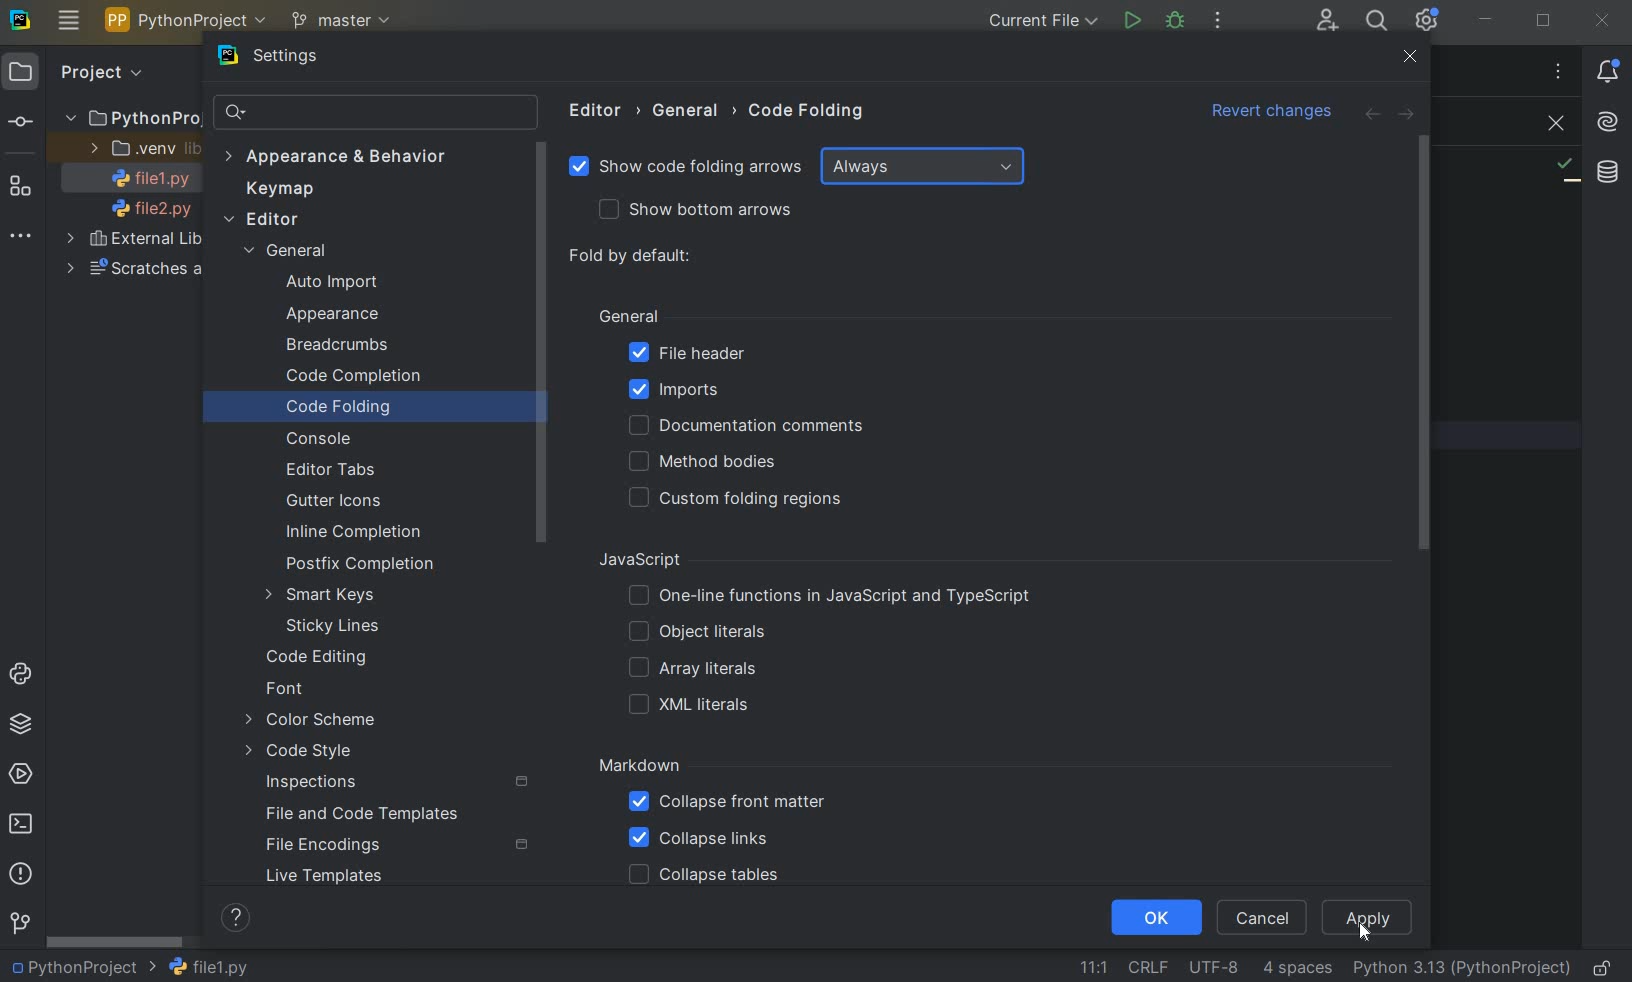 The height and width of the screenshot is (982, 1632). Describe the element at coordinates (286, 189) in the screenshot. I see `KEYMAP` at that location.